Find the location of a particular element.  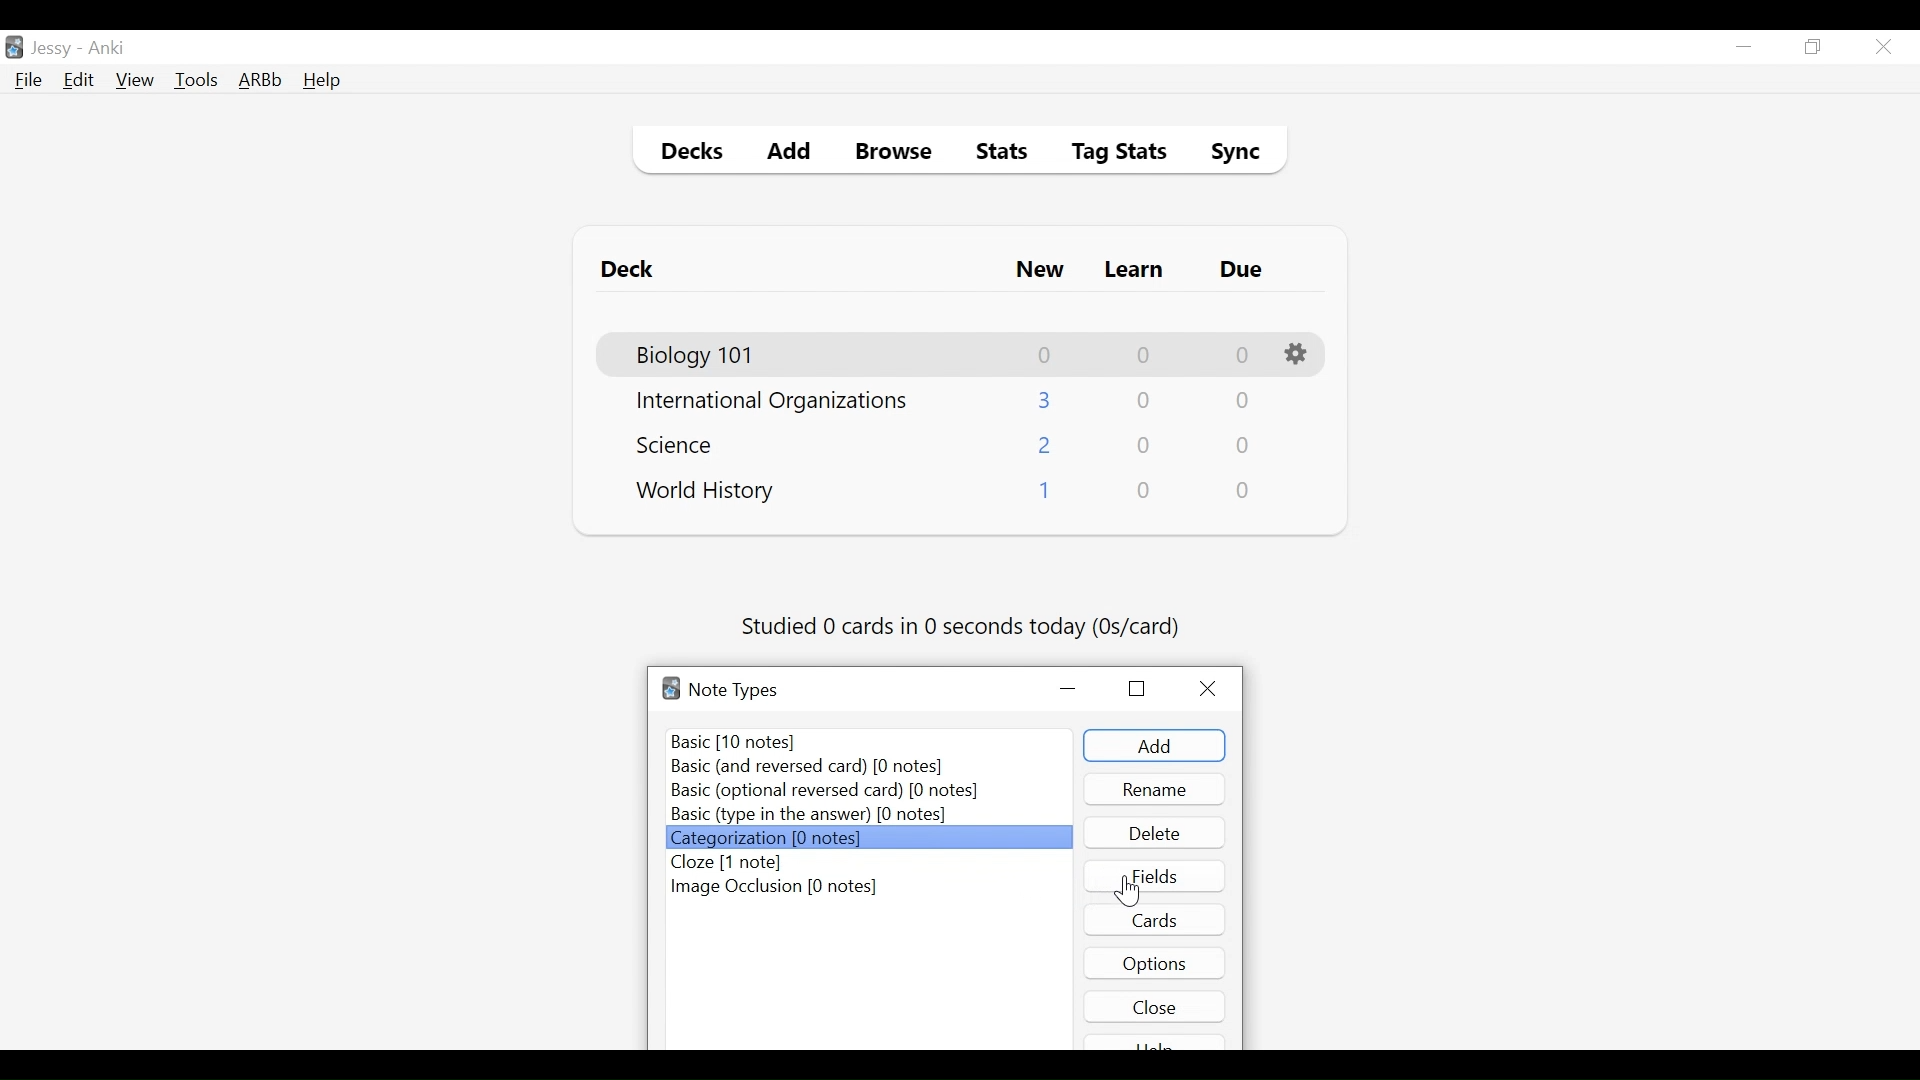

 is located at coordinates (1145, 491).